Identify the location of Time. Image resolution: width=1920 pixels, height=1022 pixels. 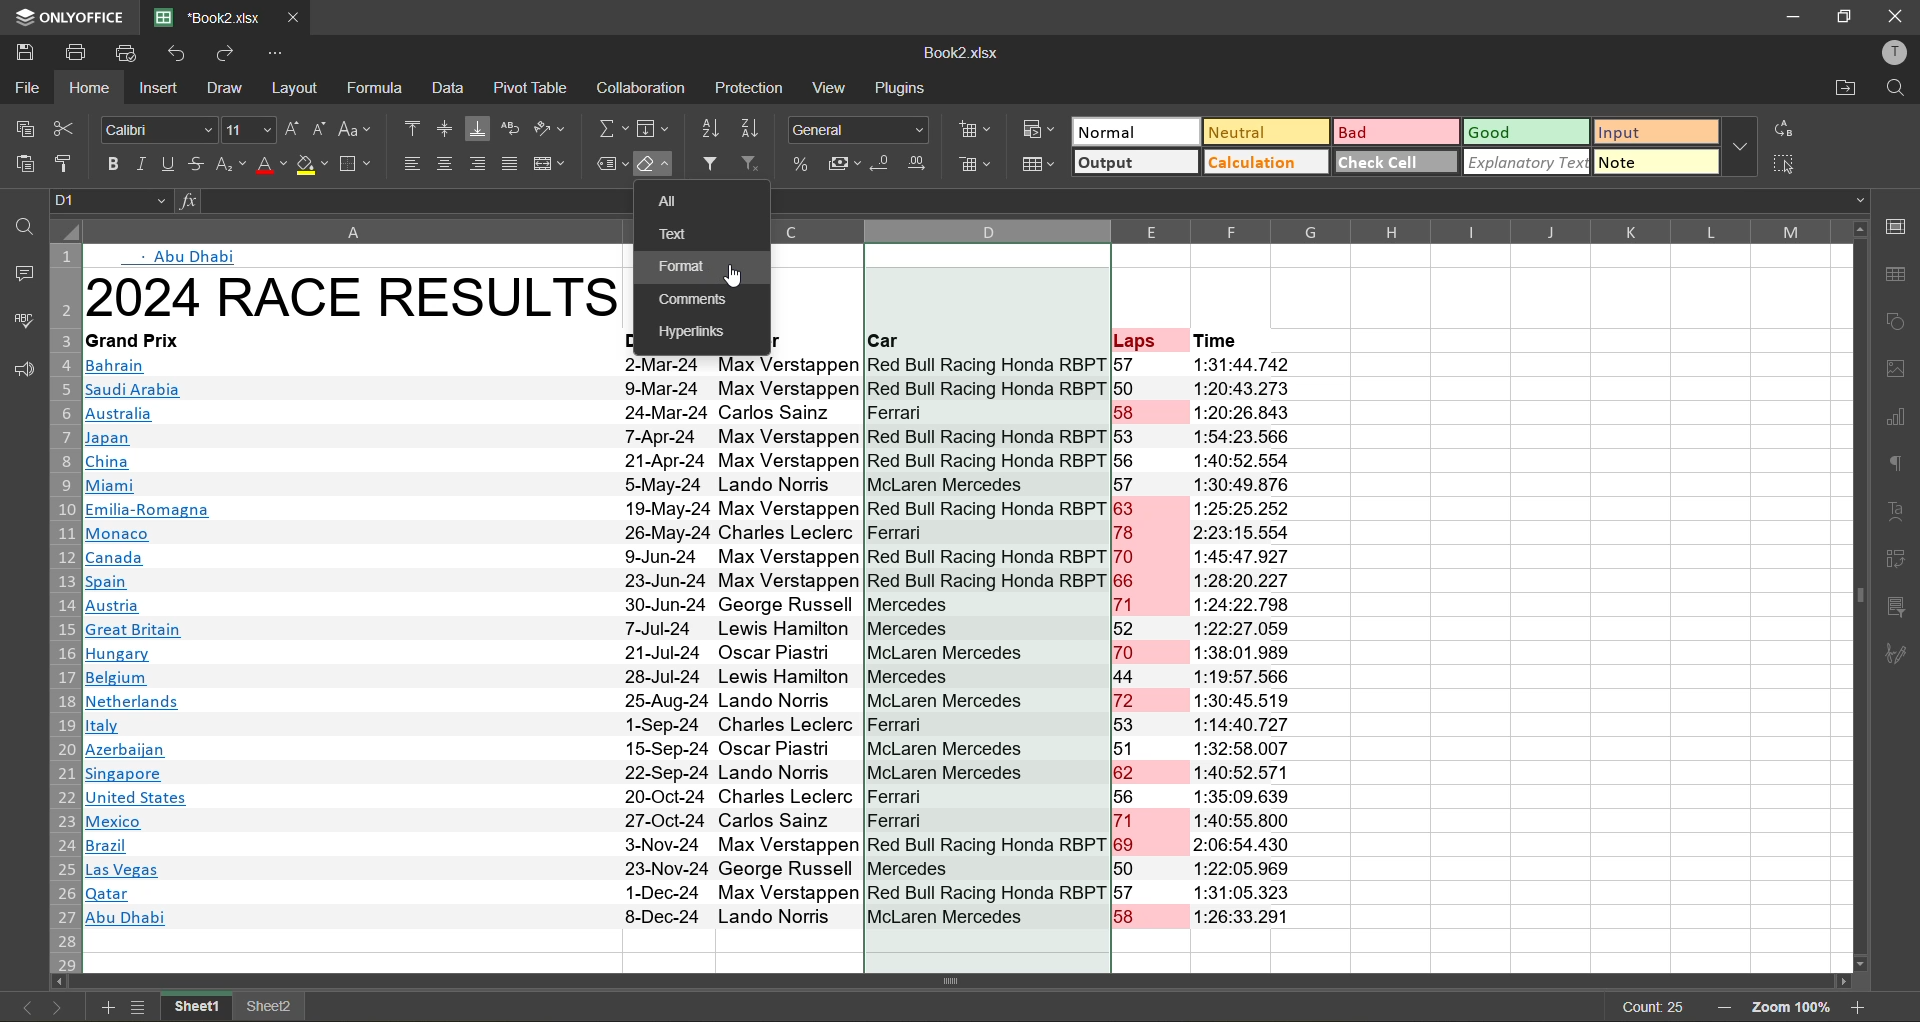
(1222, 341).